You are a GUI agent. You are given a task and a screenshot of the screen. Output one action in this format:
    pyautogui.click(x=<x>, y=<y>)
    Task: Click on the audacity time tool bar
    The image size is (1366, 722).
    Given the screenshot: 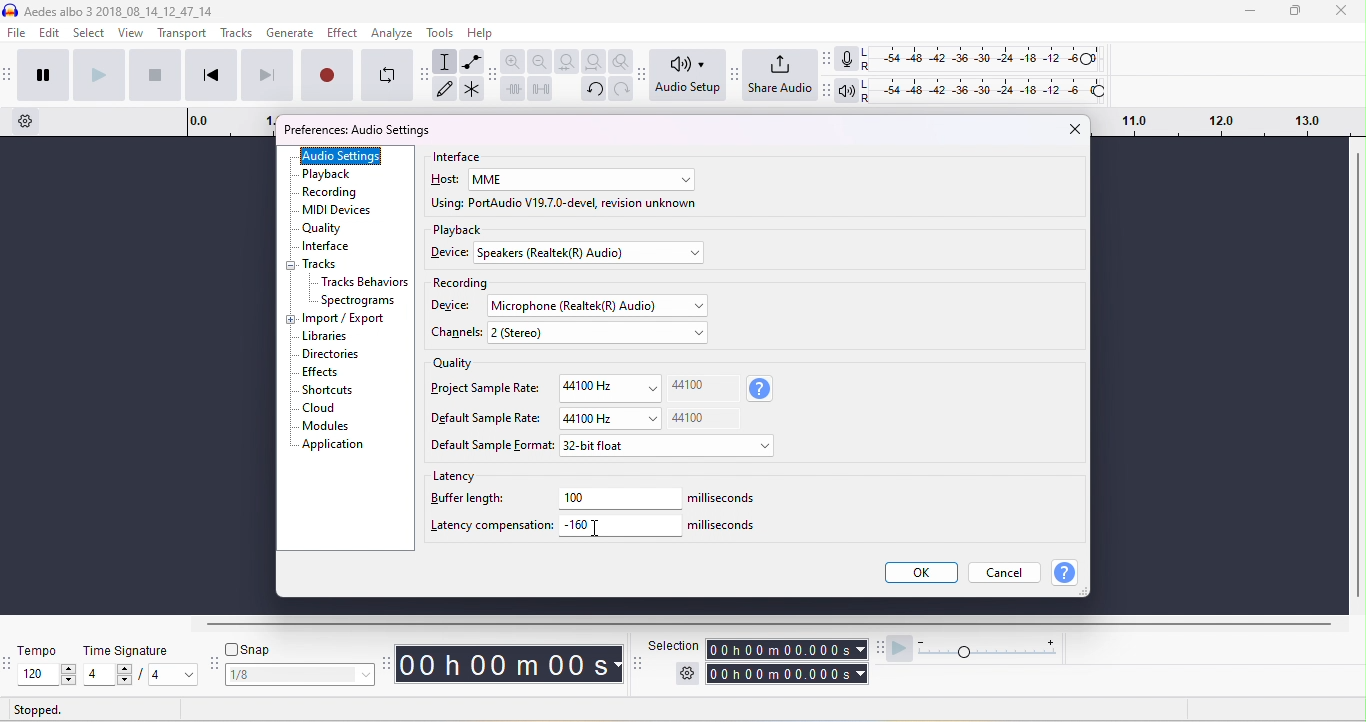 What is the action you would take?
    pyautogui.click(x=389, y=662)
    